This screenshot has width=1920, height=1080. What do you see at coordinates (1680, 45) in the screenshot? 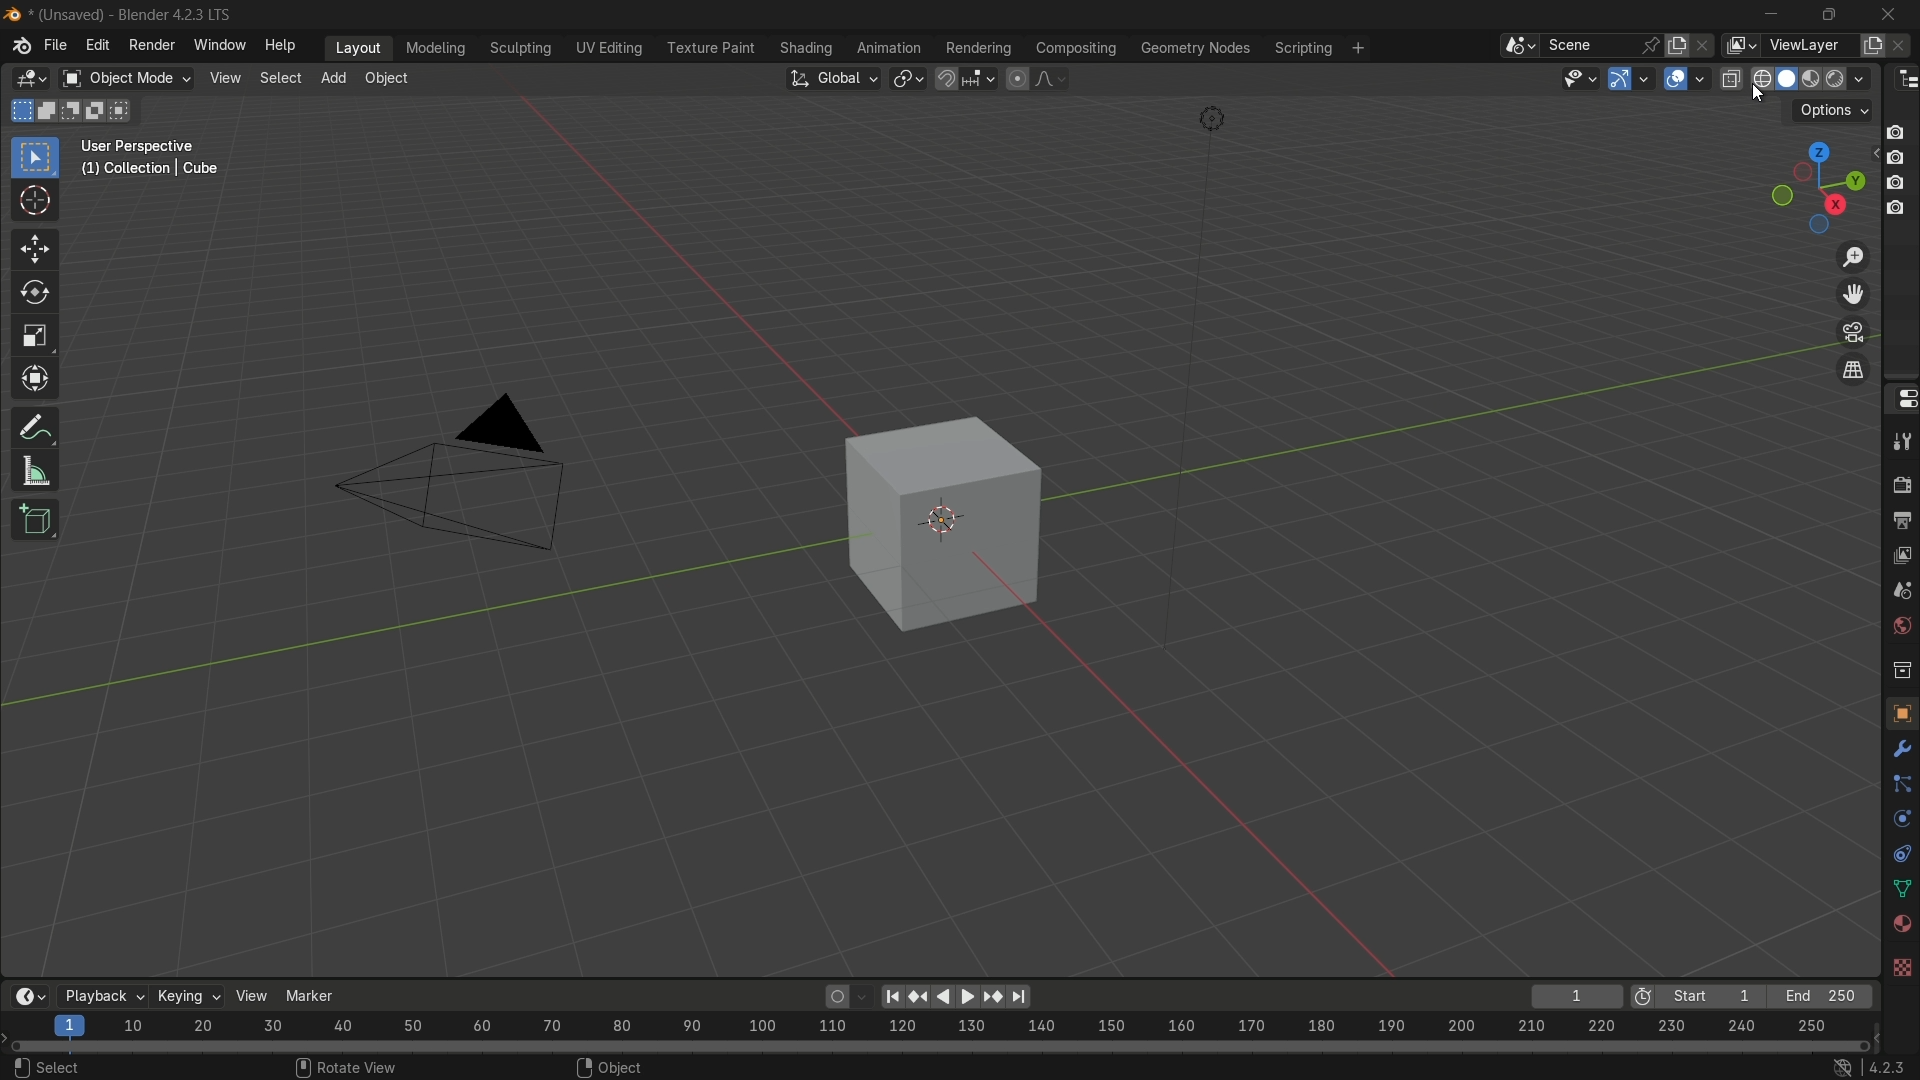
I see `new scene` at bounding box center [1680, 45].